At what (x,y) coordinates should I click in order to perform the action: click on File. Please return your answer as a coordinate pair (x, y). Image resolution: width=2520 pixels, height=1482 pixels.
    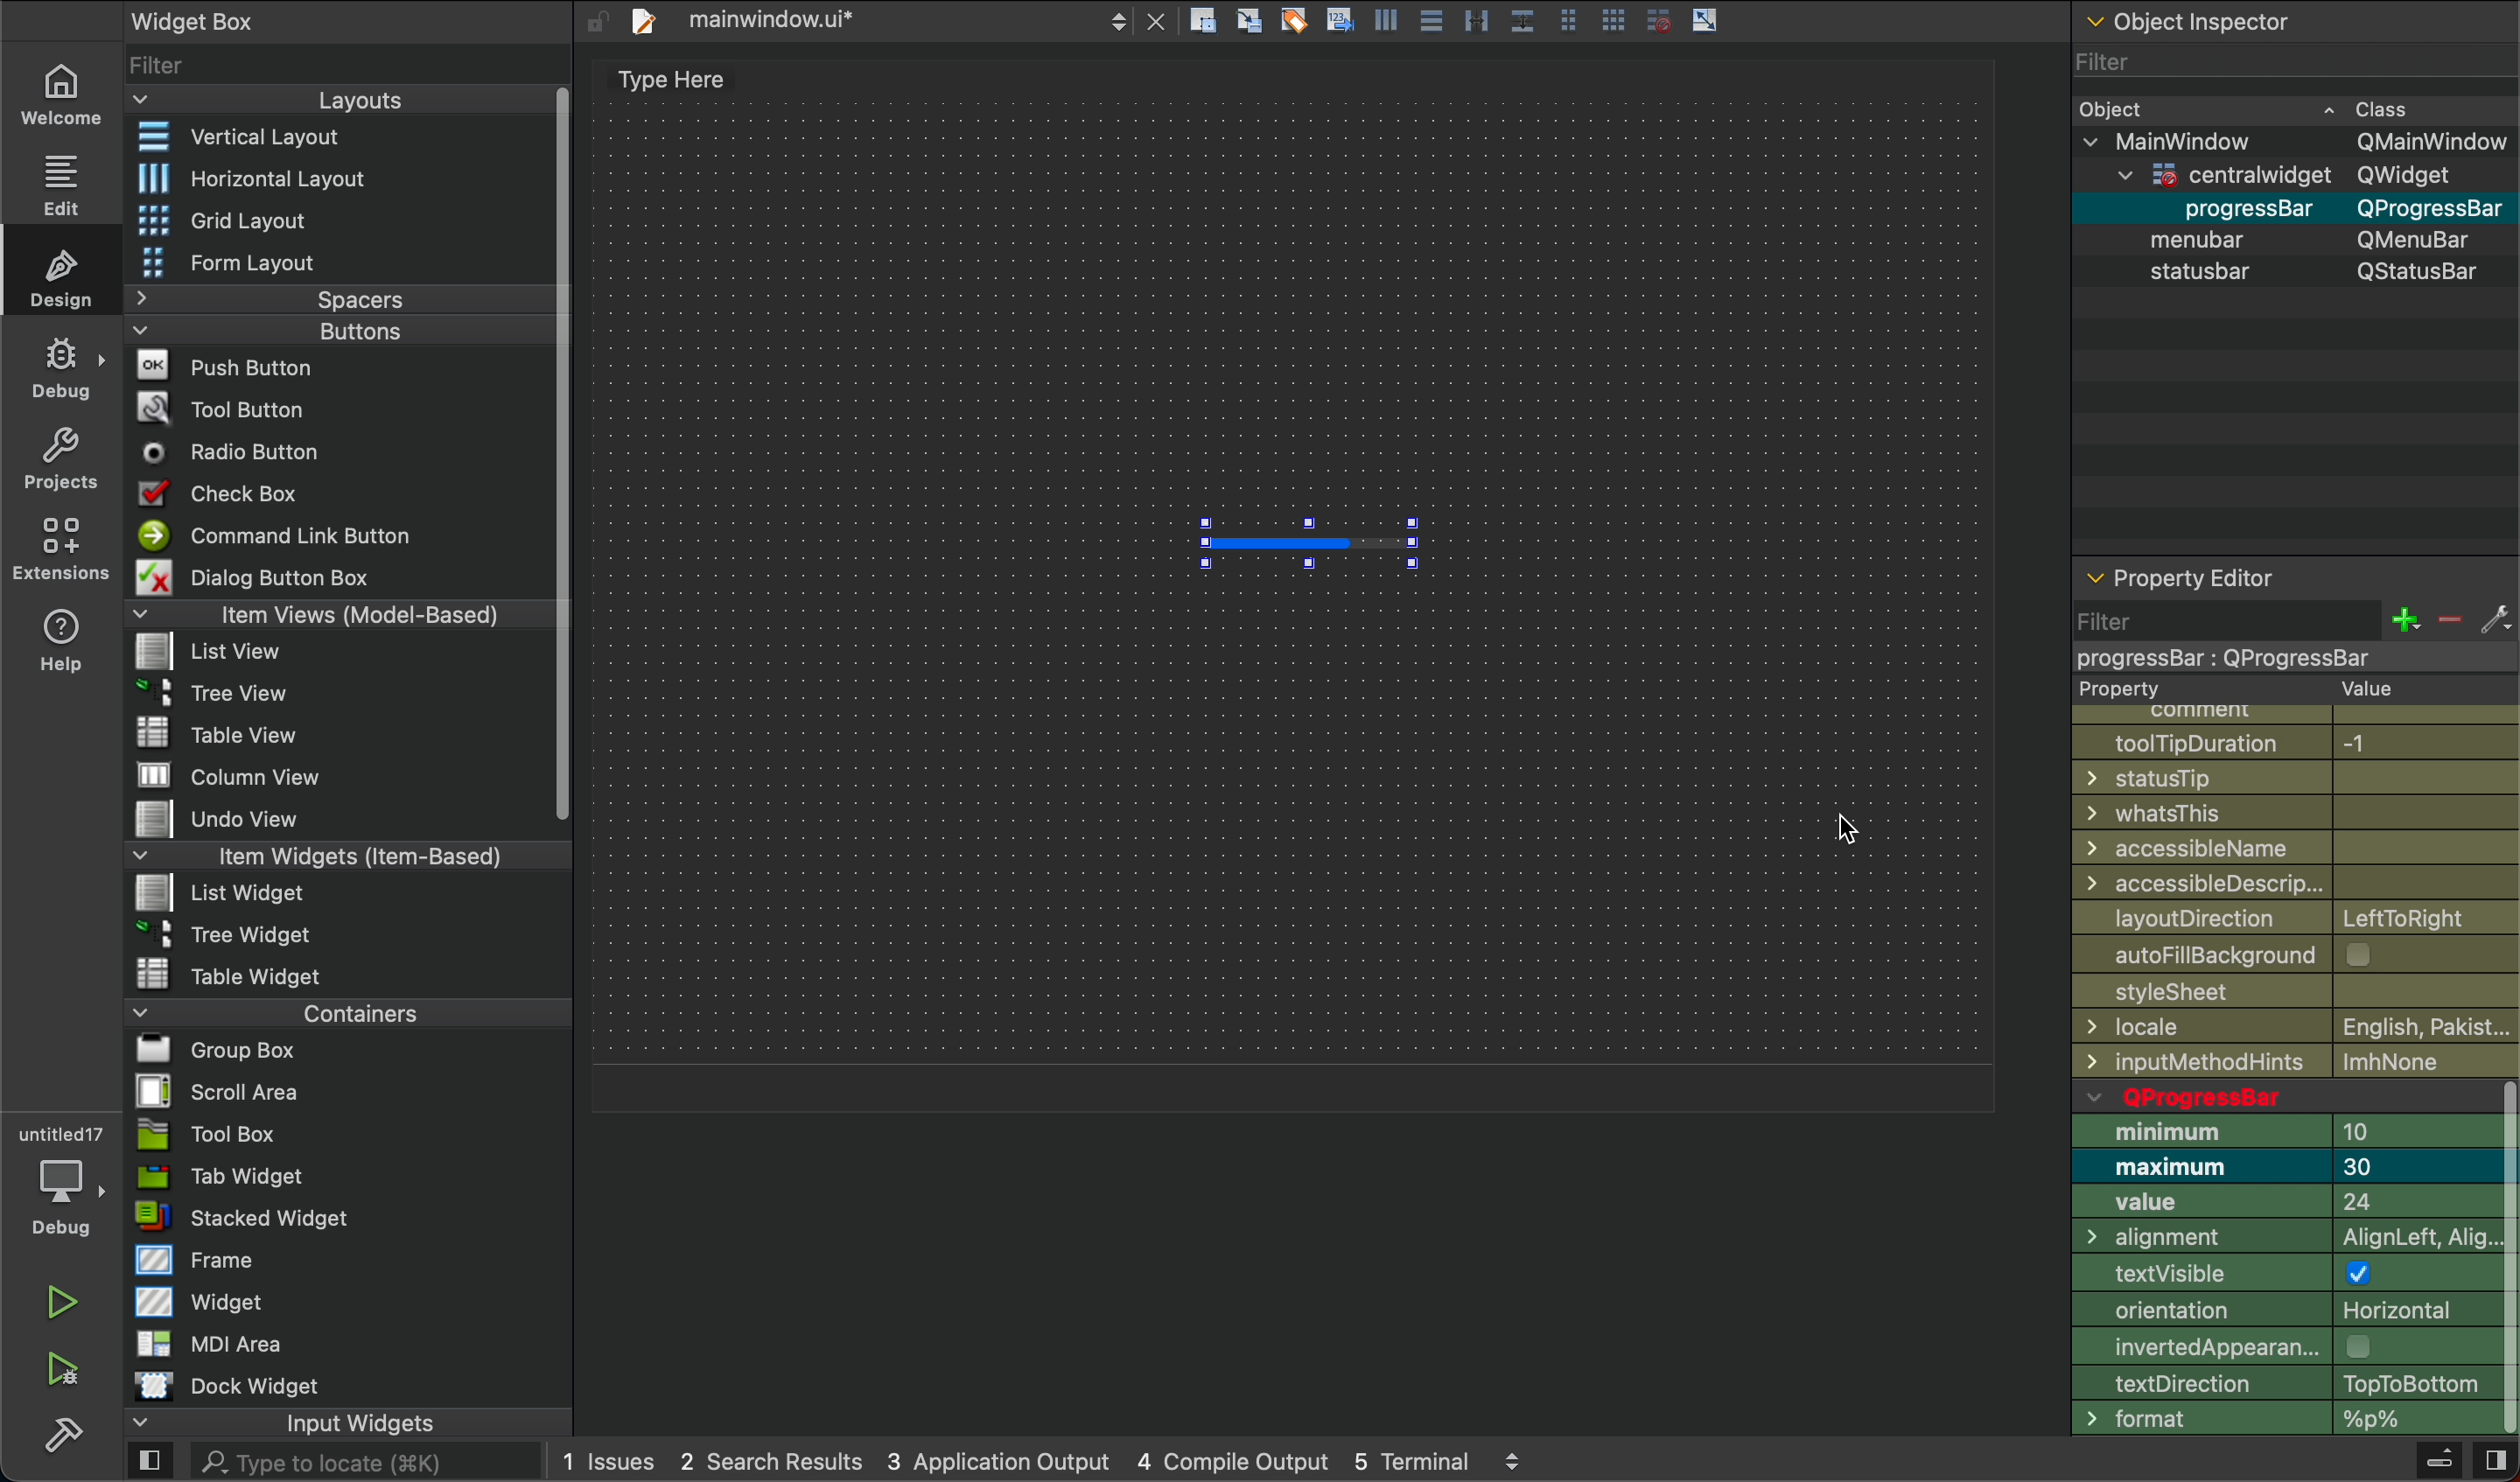
    Looking at the image, I should click on (214, 689).